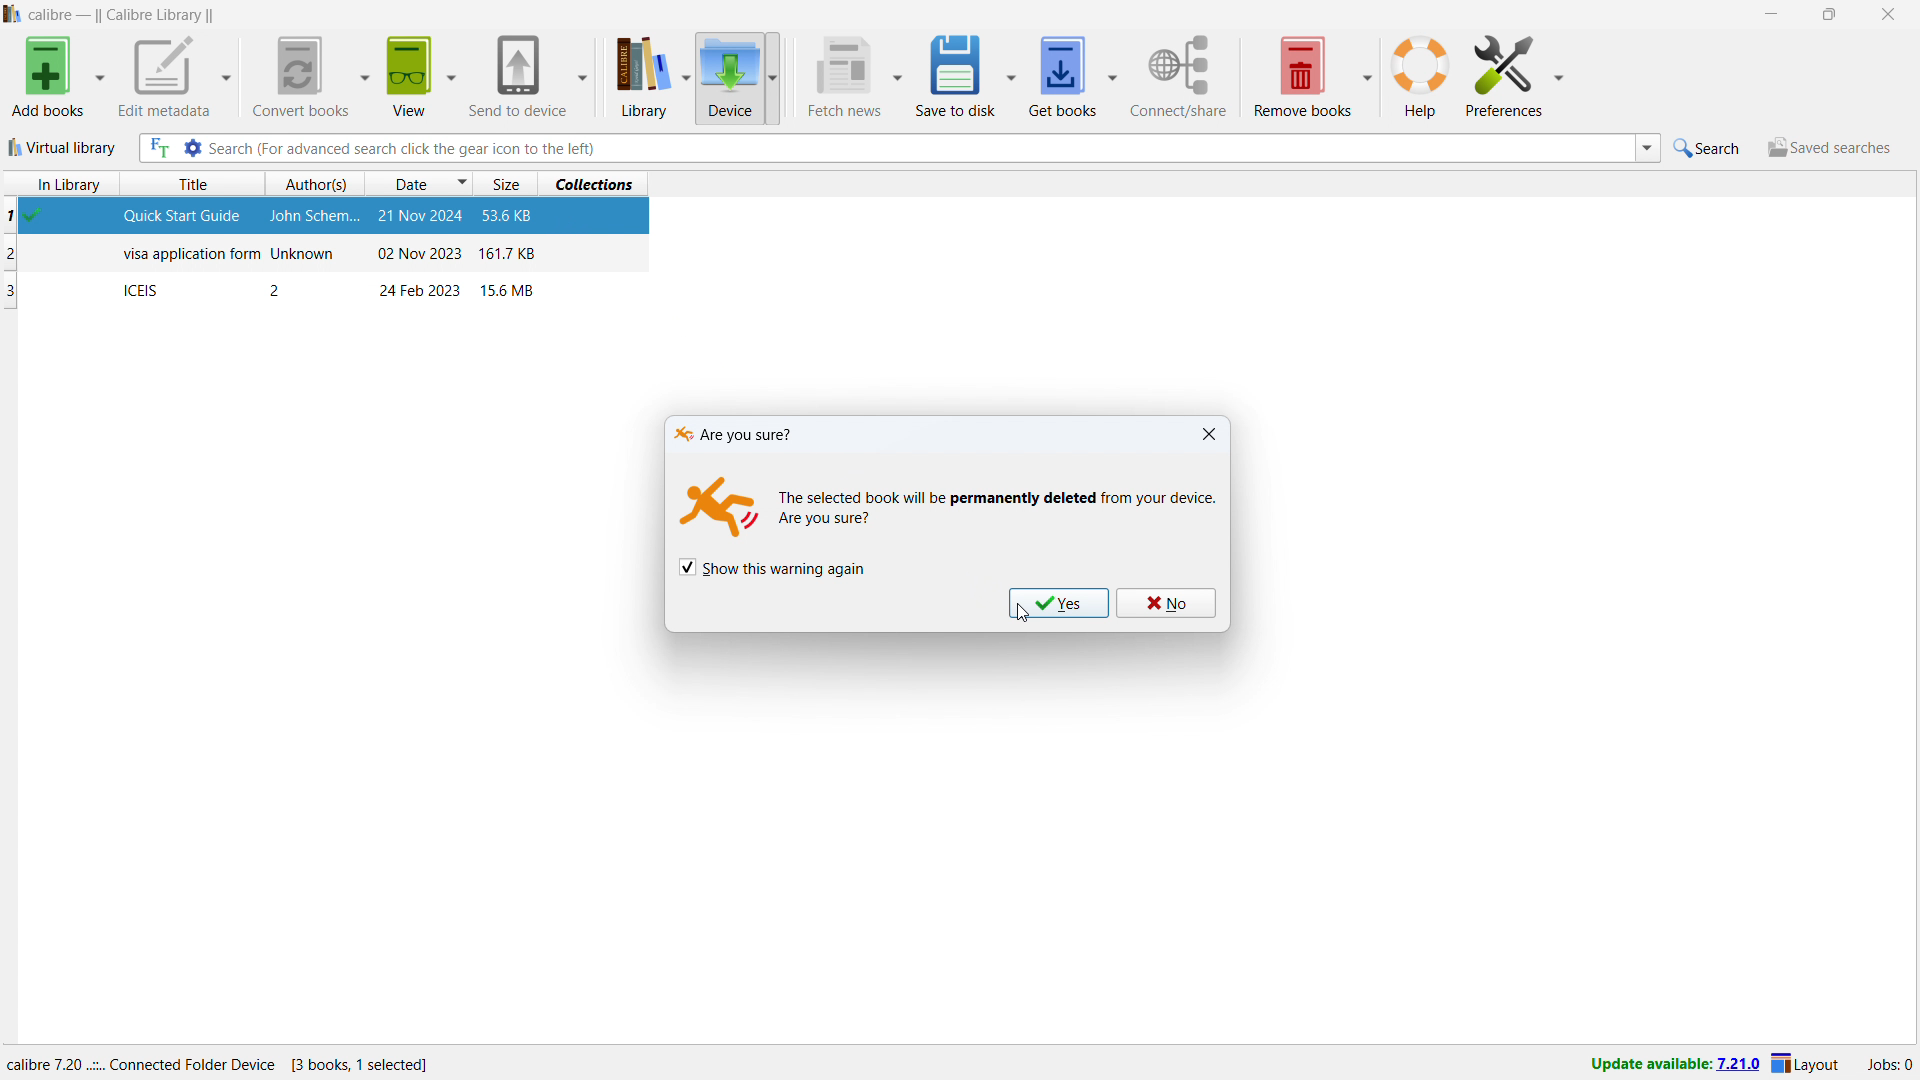 This screenshot has width=1920, height=1080. I want to click on edit metadata options, so click(227, 79).